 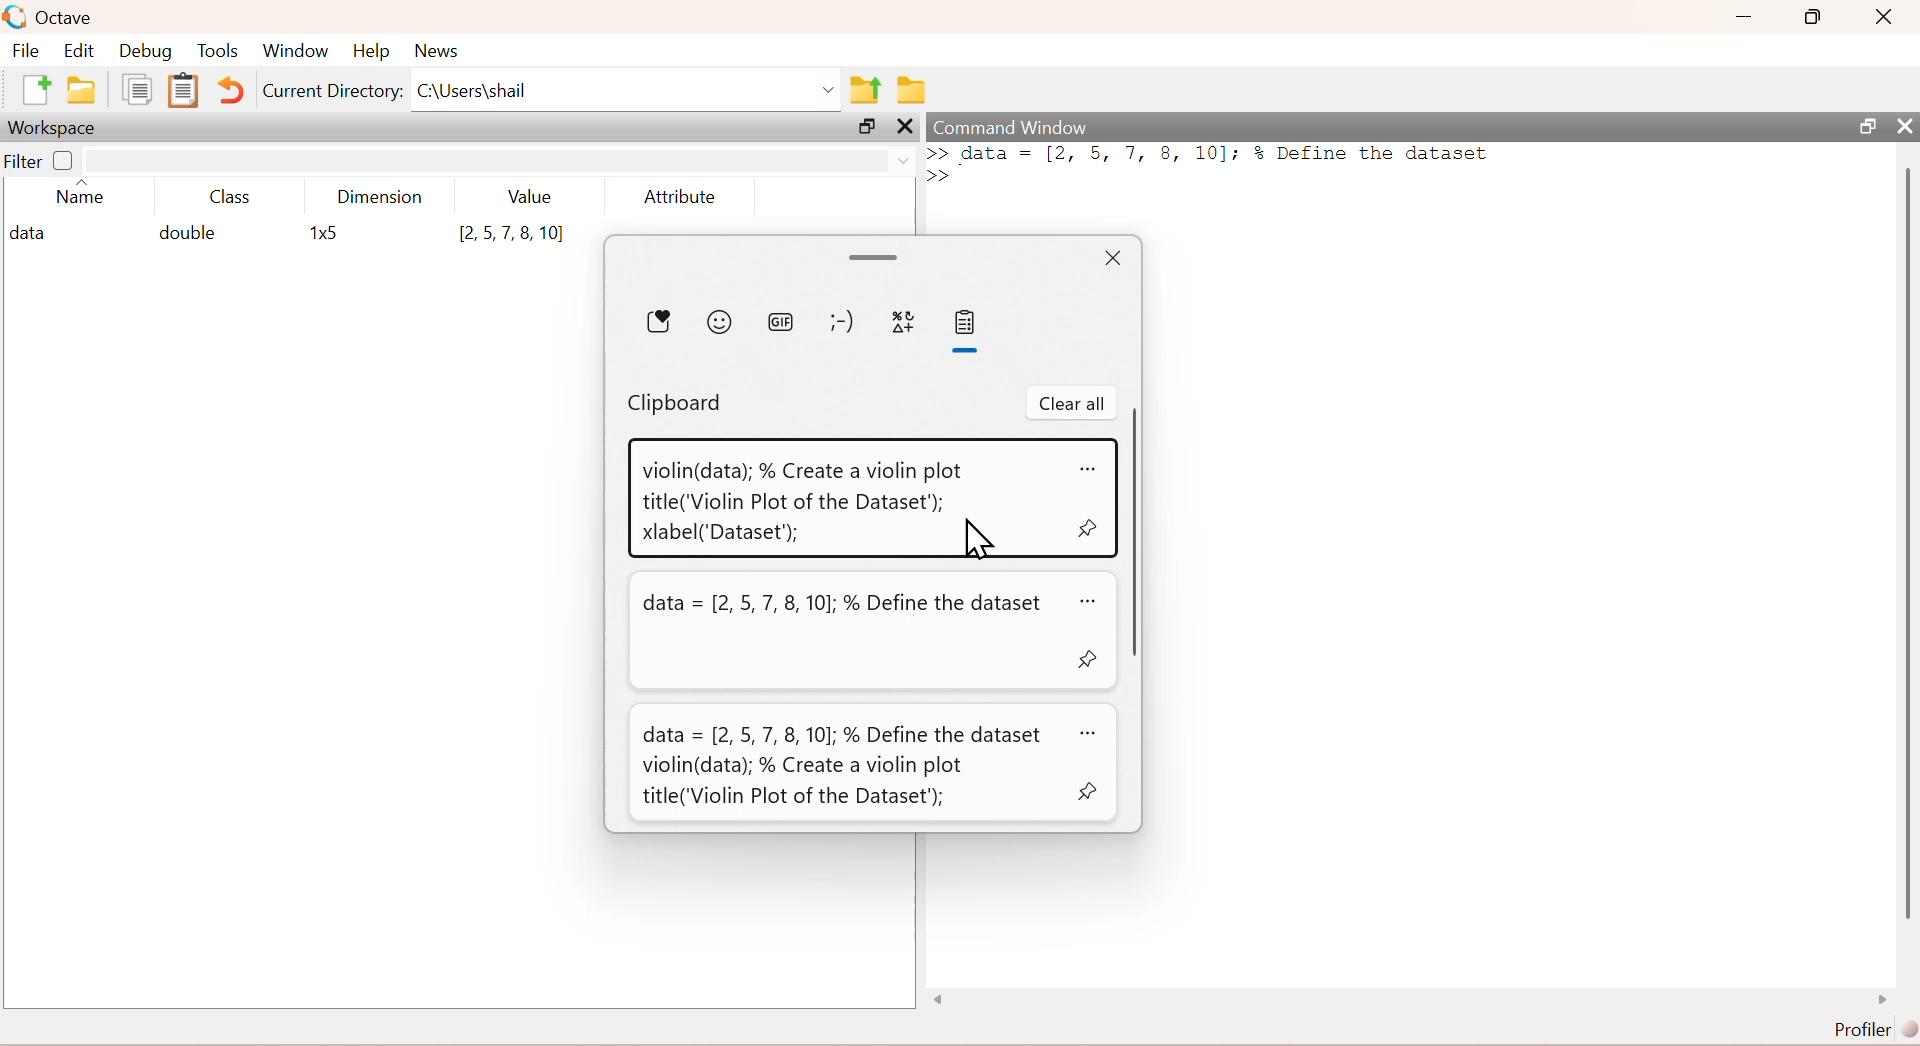 I want to click on options, so click(x=1092, y=734).